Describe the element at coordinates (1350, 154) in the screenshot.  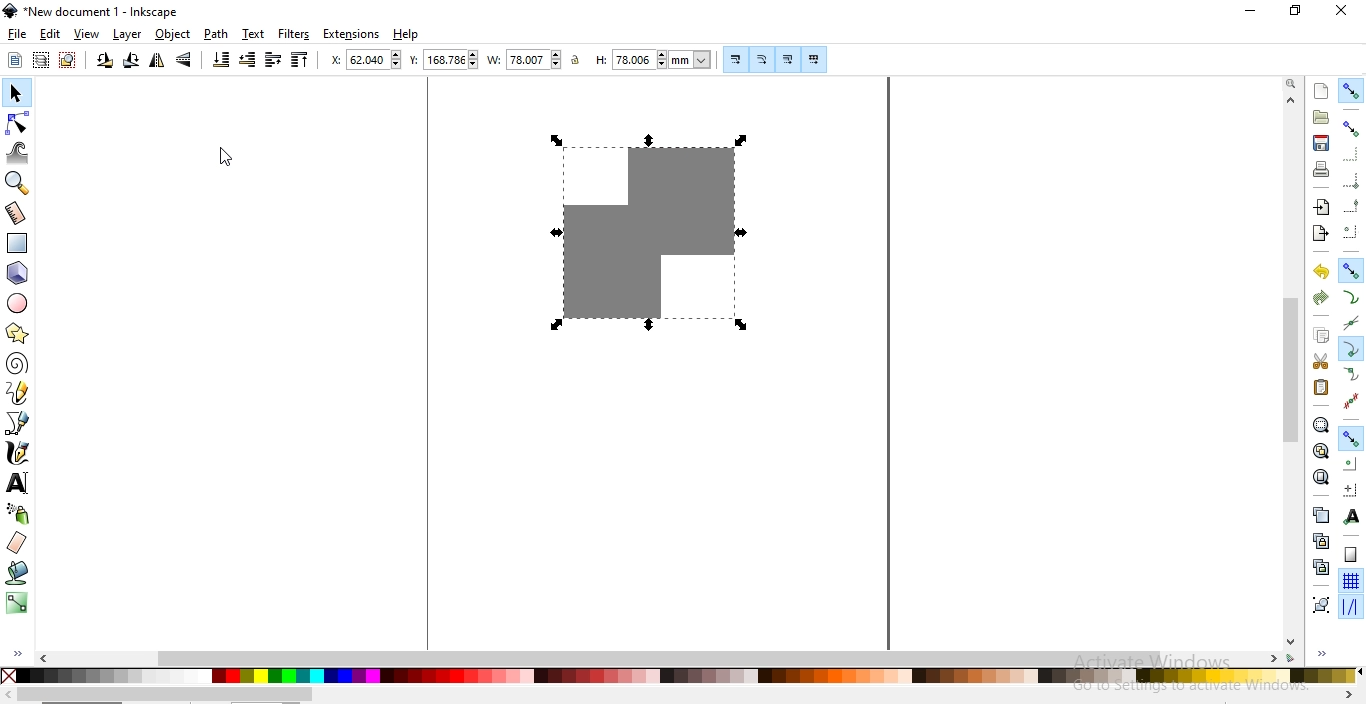
I see `snap bounding box corners` at that location.